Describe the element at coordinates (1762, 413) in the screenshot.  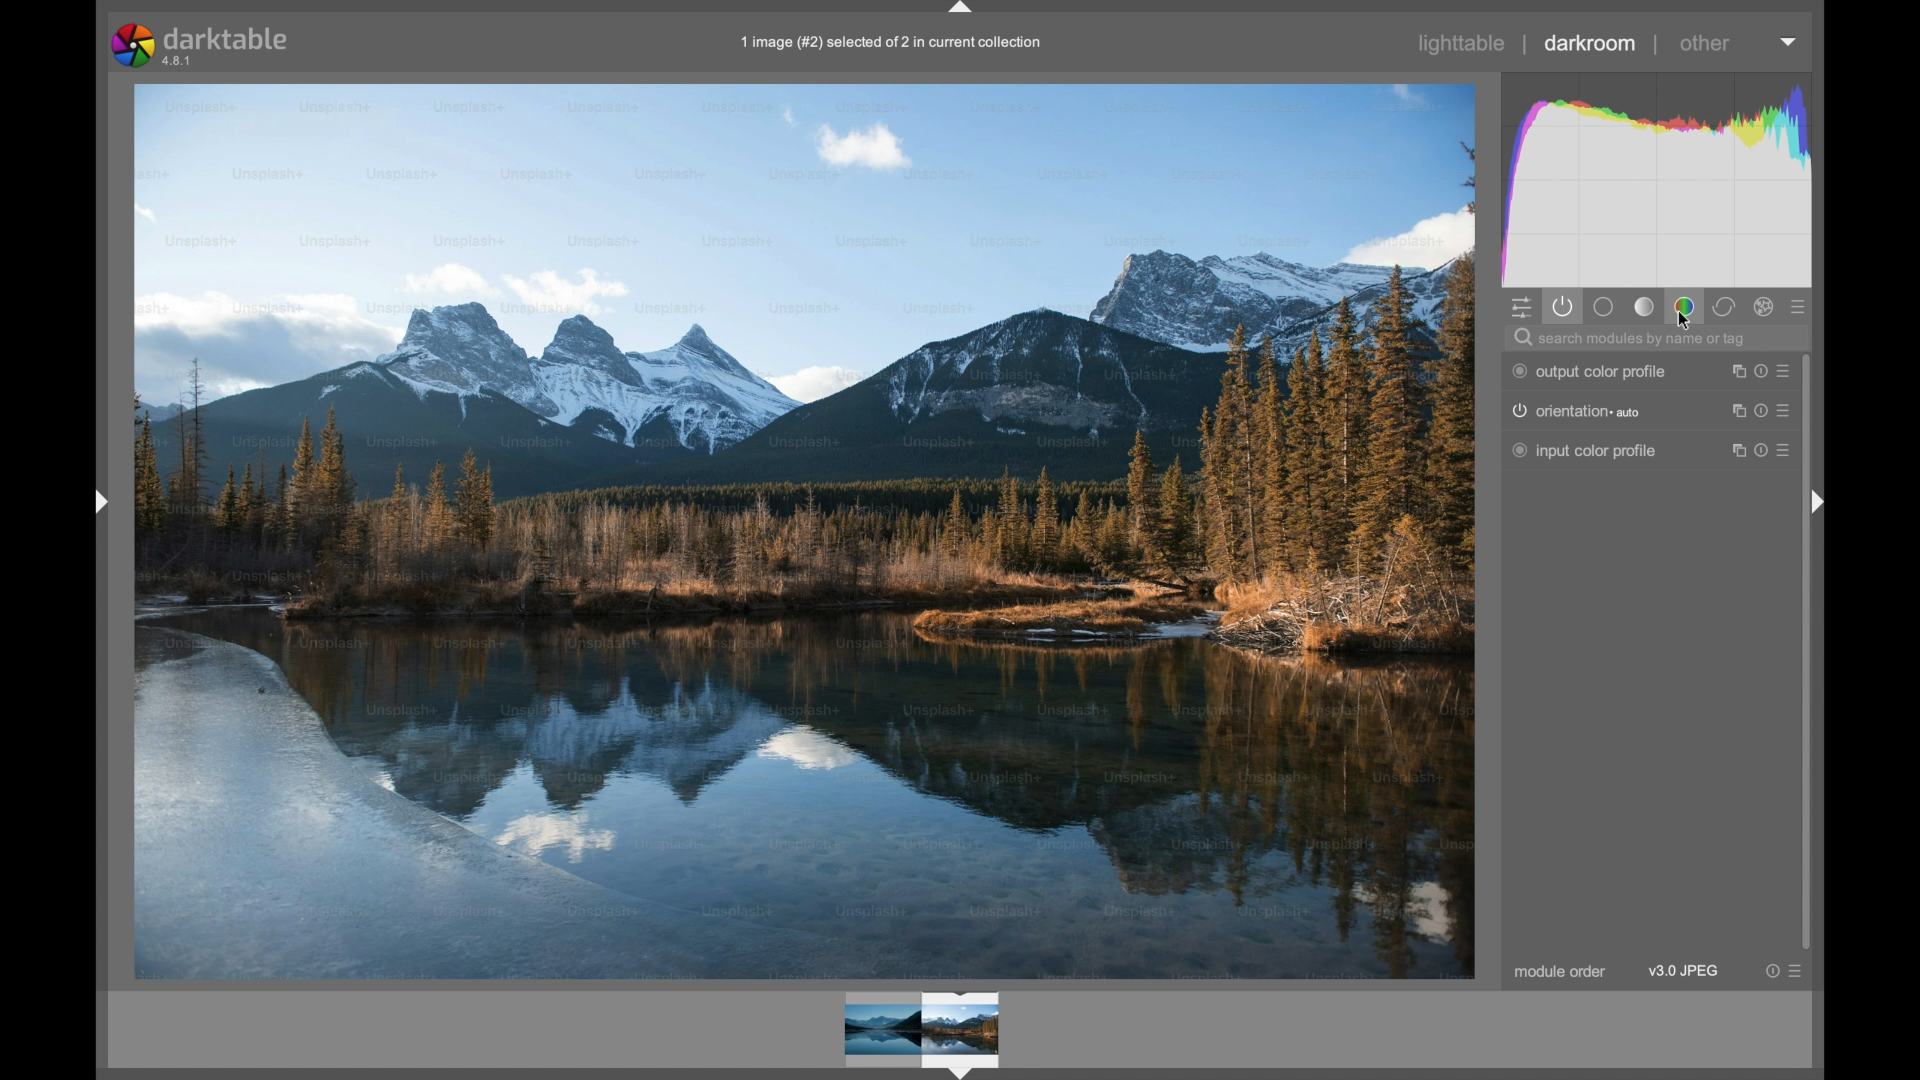
I see `reset parameters` at that location.